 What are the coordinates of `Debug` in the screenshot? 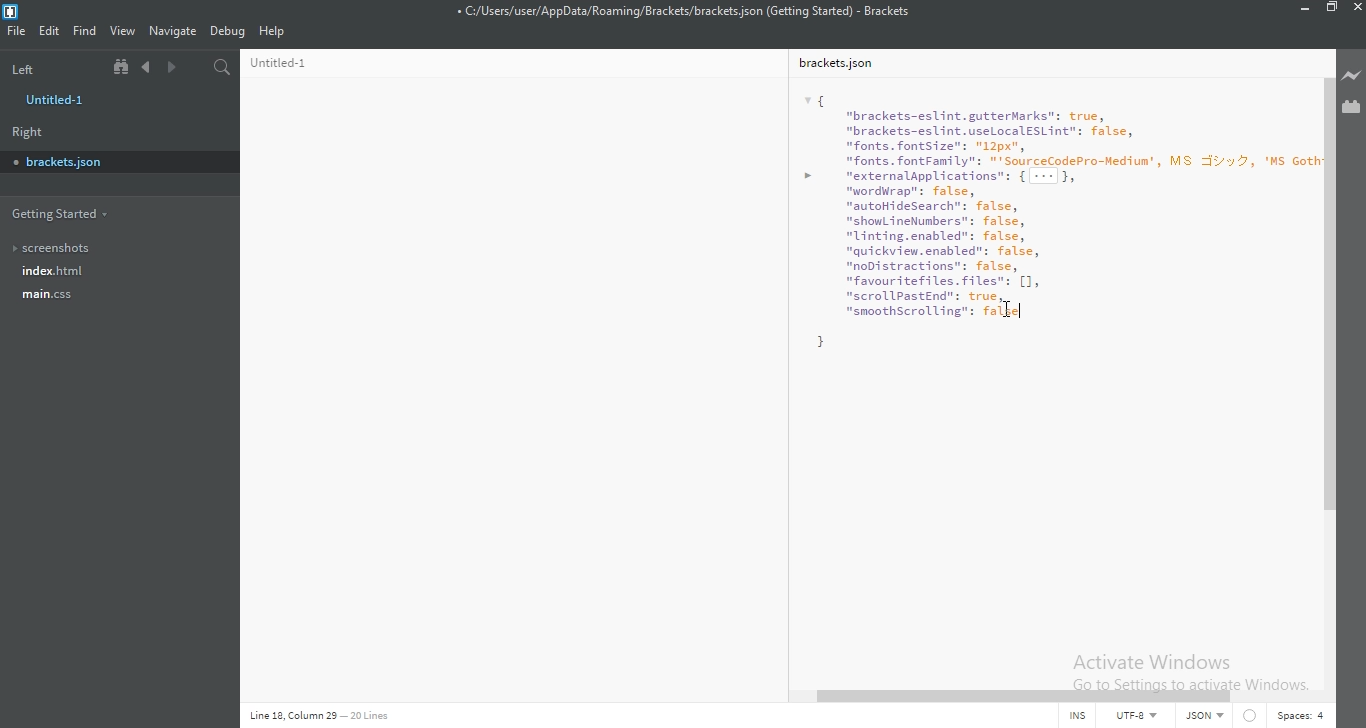 It's located at (229, 30).